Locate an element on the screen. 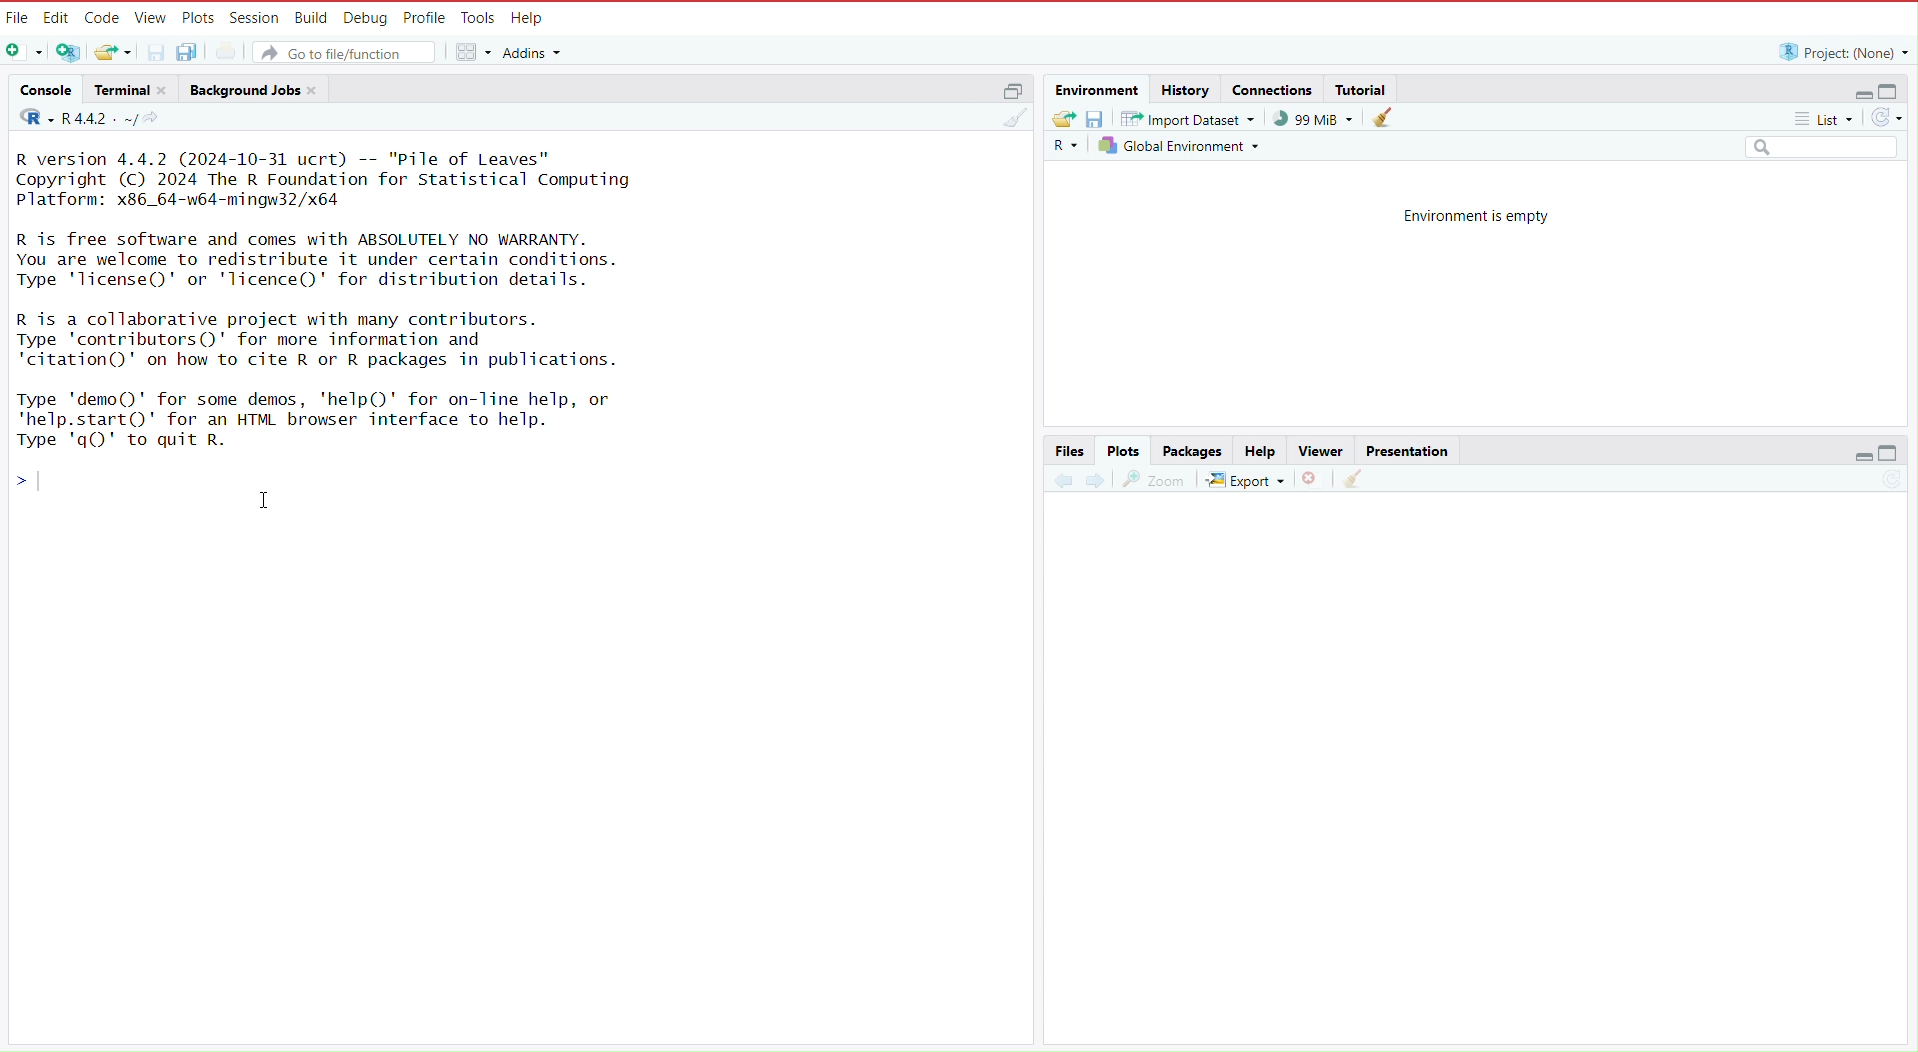 The height and width of the screenshot is (1052, 1918). previous plot is located at coordinates (1058, 479).